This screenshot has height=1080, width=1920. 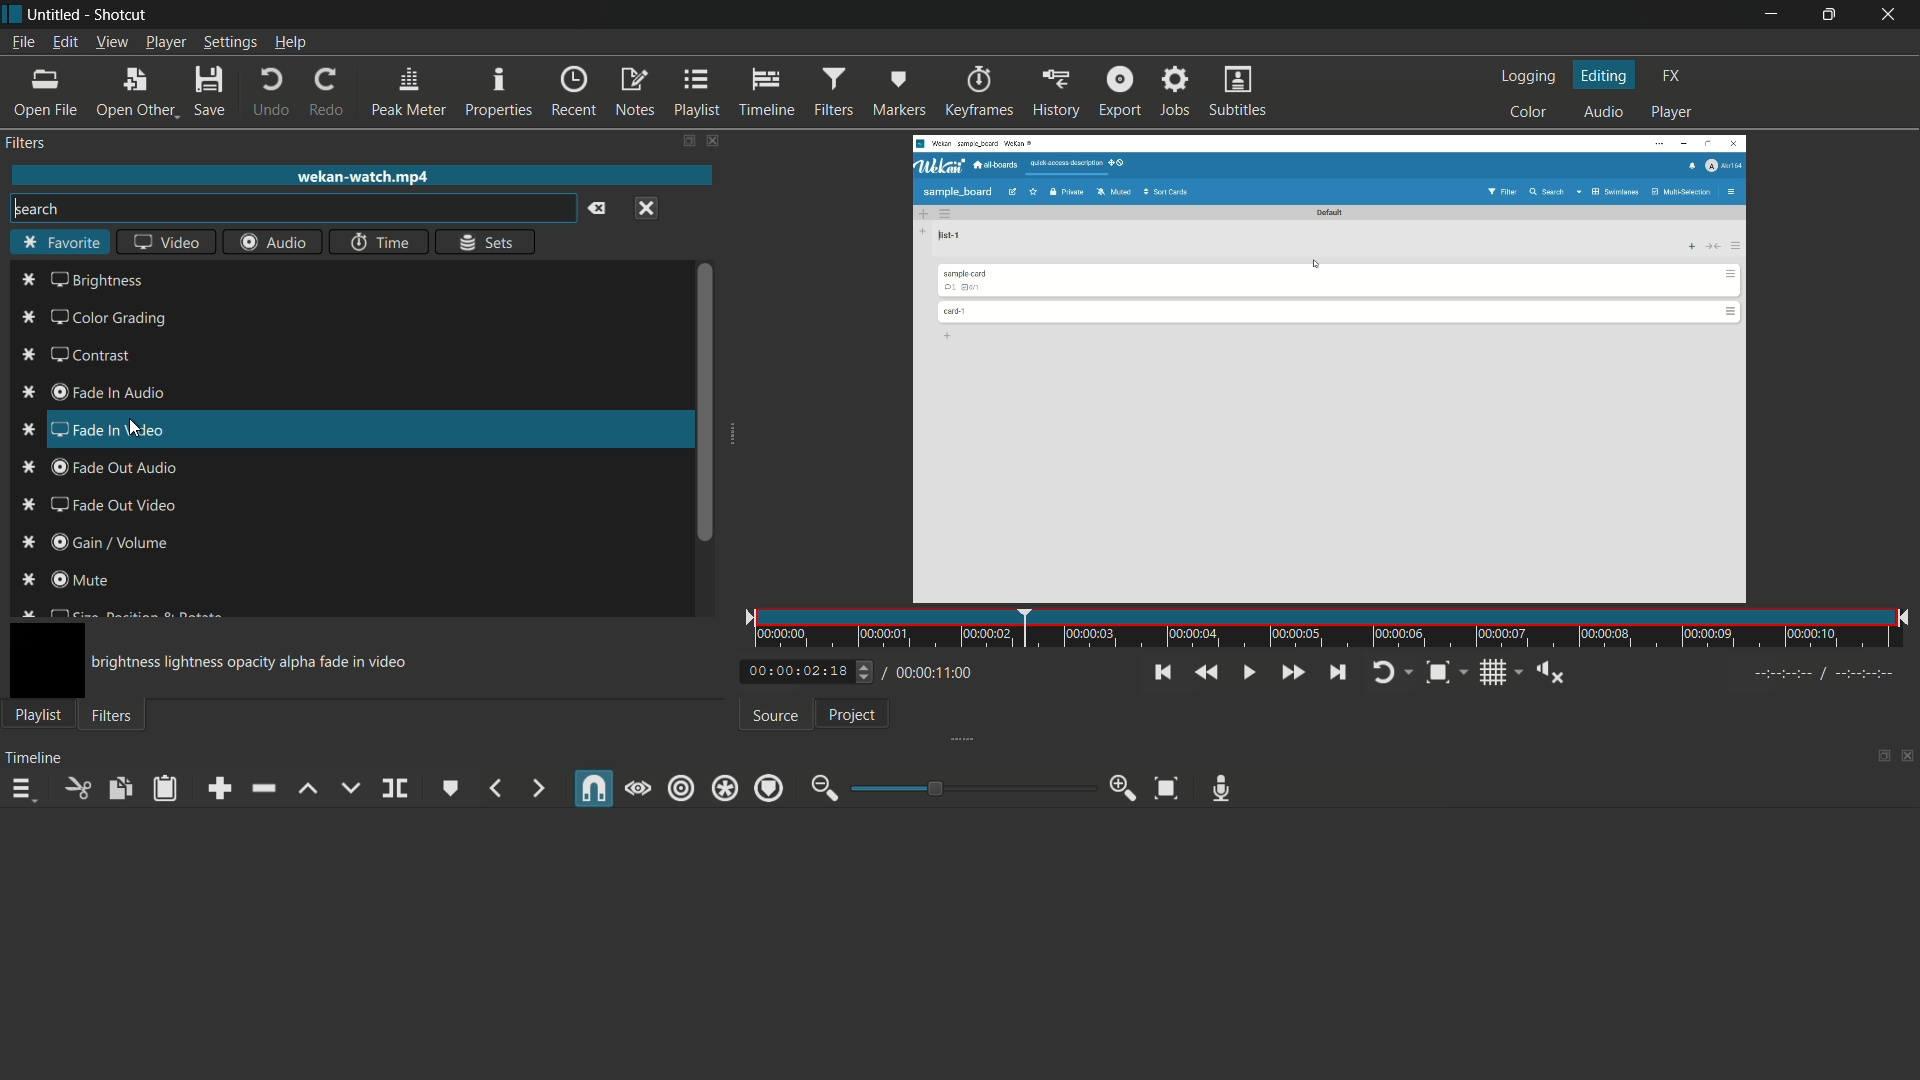 I want to click on sets, so click(x=488, y=242).